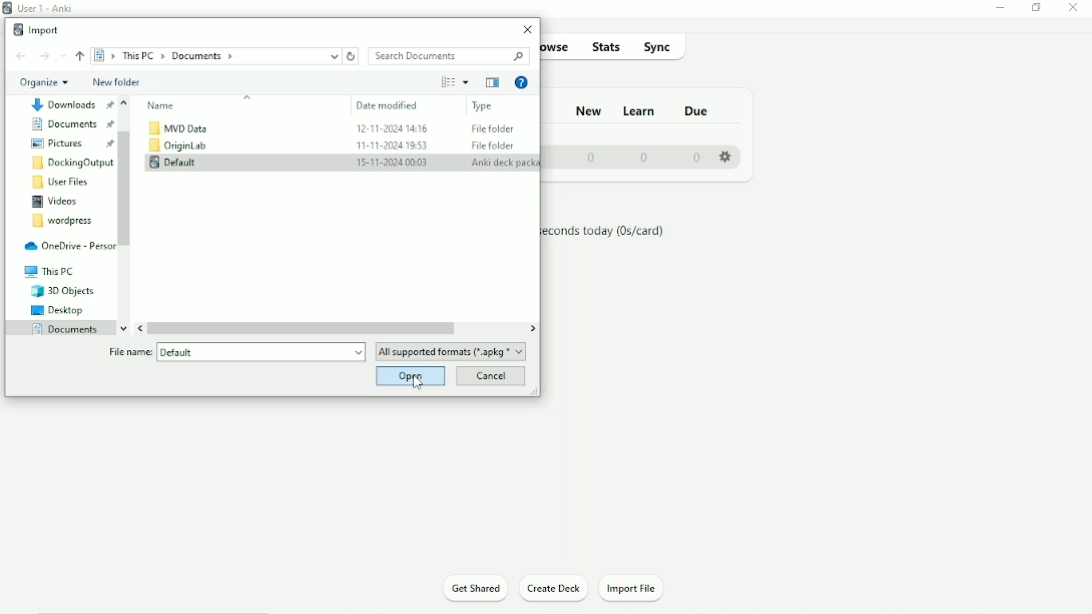 This screenshot has width=1092, height=614. I want to click on Open, so click(410, 377).